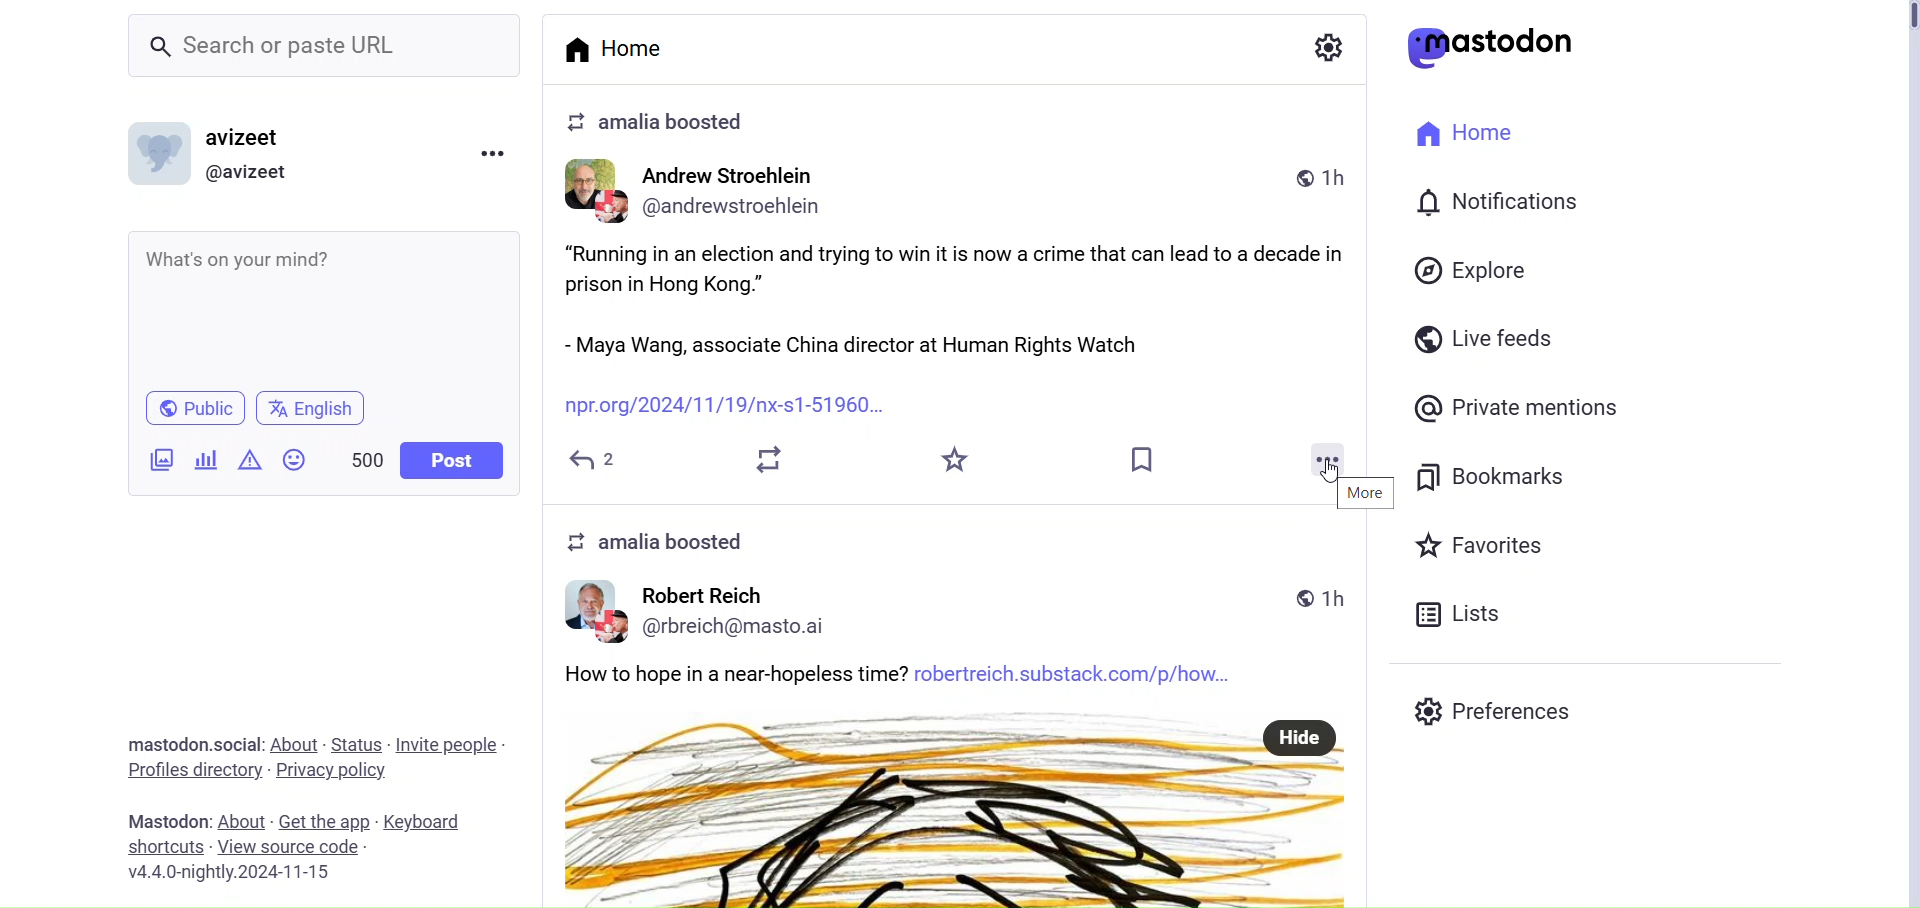 This screenshot has width=1920, height=908. What do you see at coordinates (596, 460) in the screenshot?
I see `Reply` at bounding box center [596, 460].